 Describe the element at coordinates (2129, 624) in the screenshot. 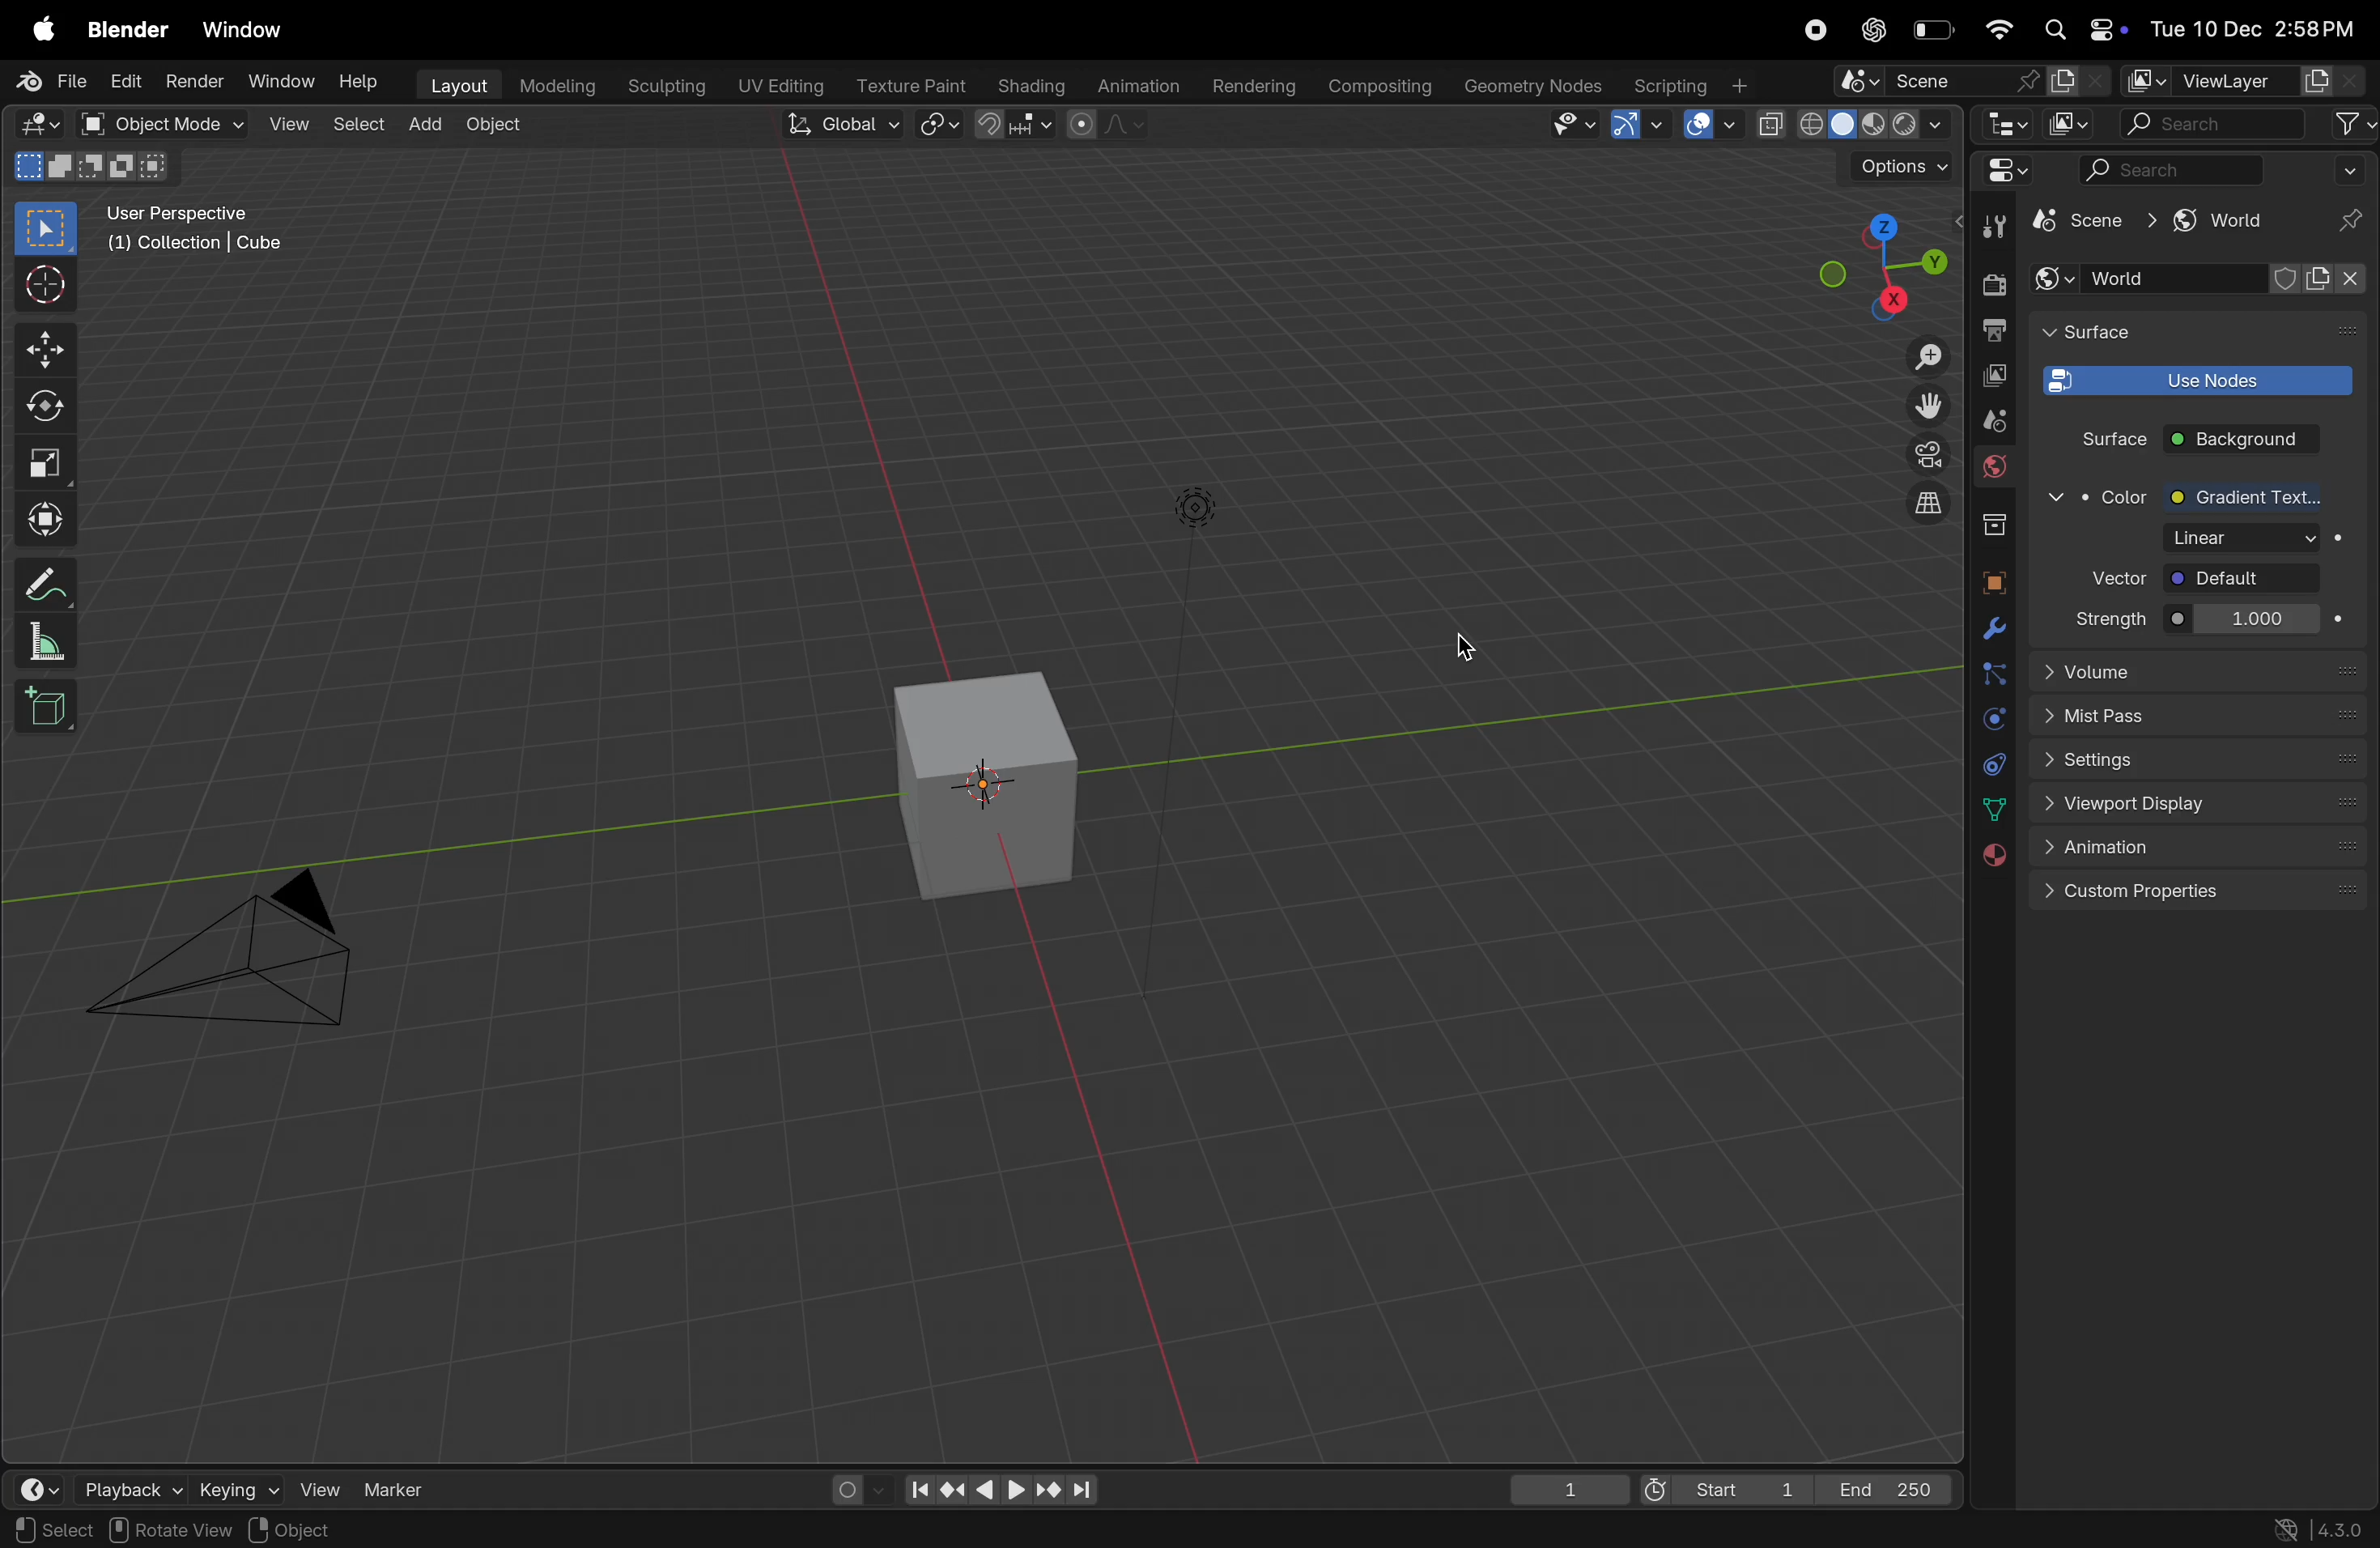

I see `Strength` at that location.